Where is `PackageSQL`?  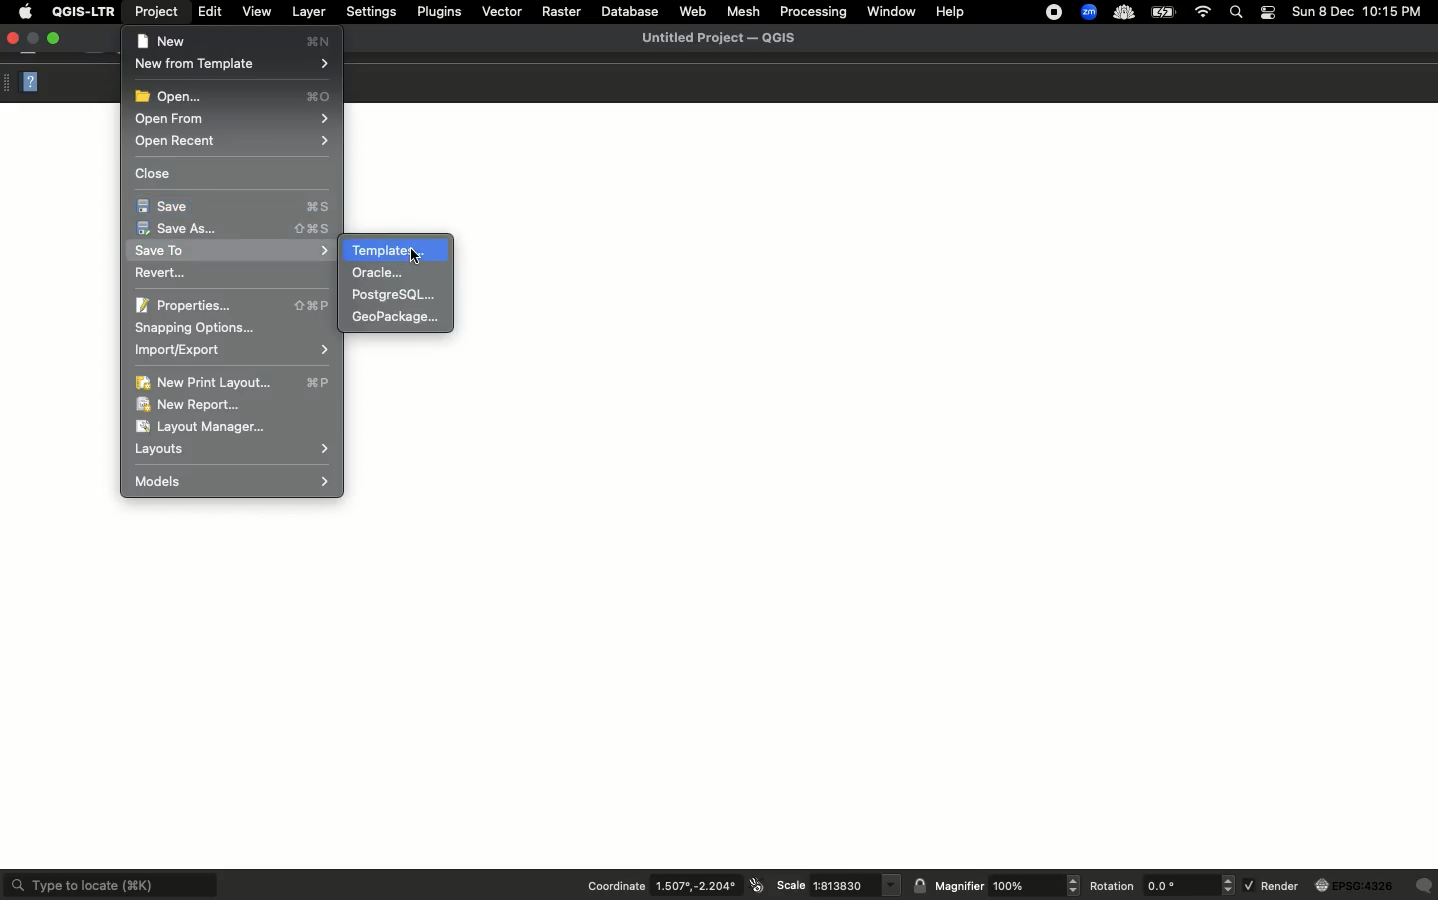
PackageSQL is located at coordinates (400, 295).